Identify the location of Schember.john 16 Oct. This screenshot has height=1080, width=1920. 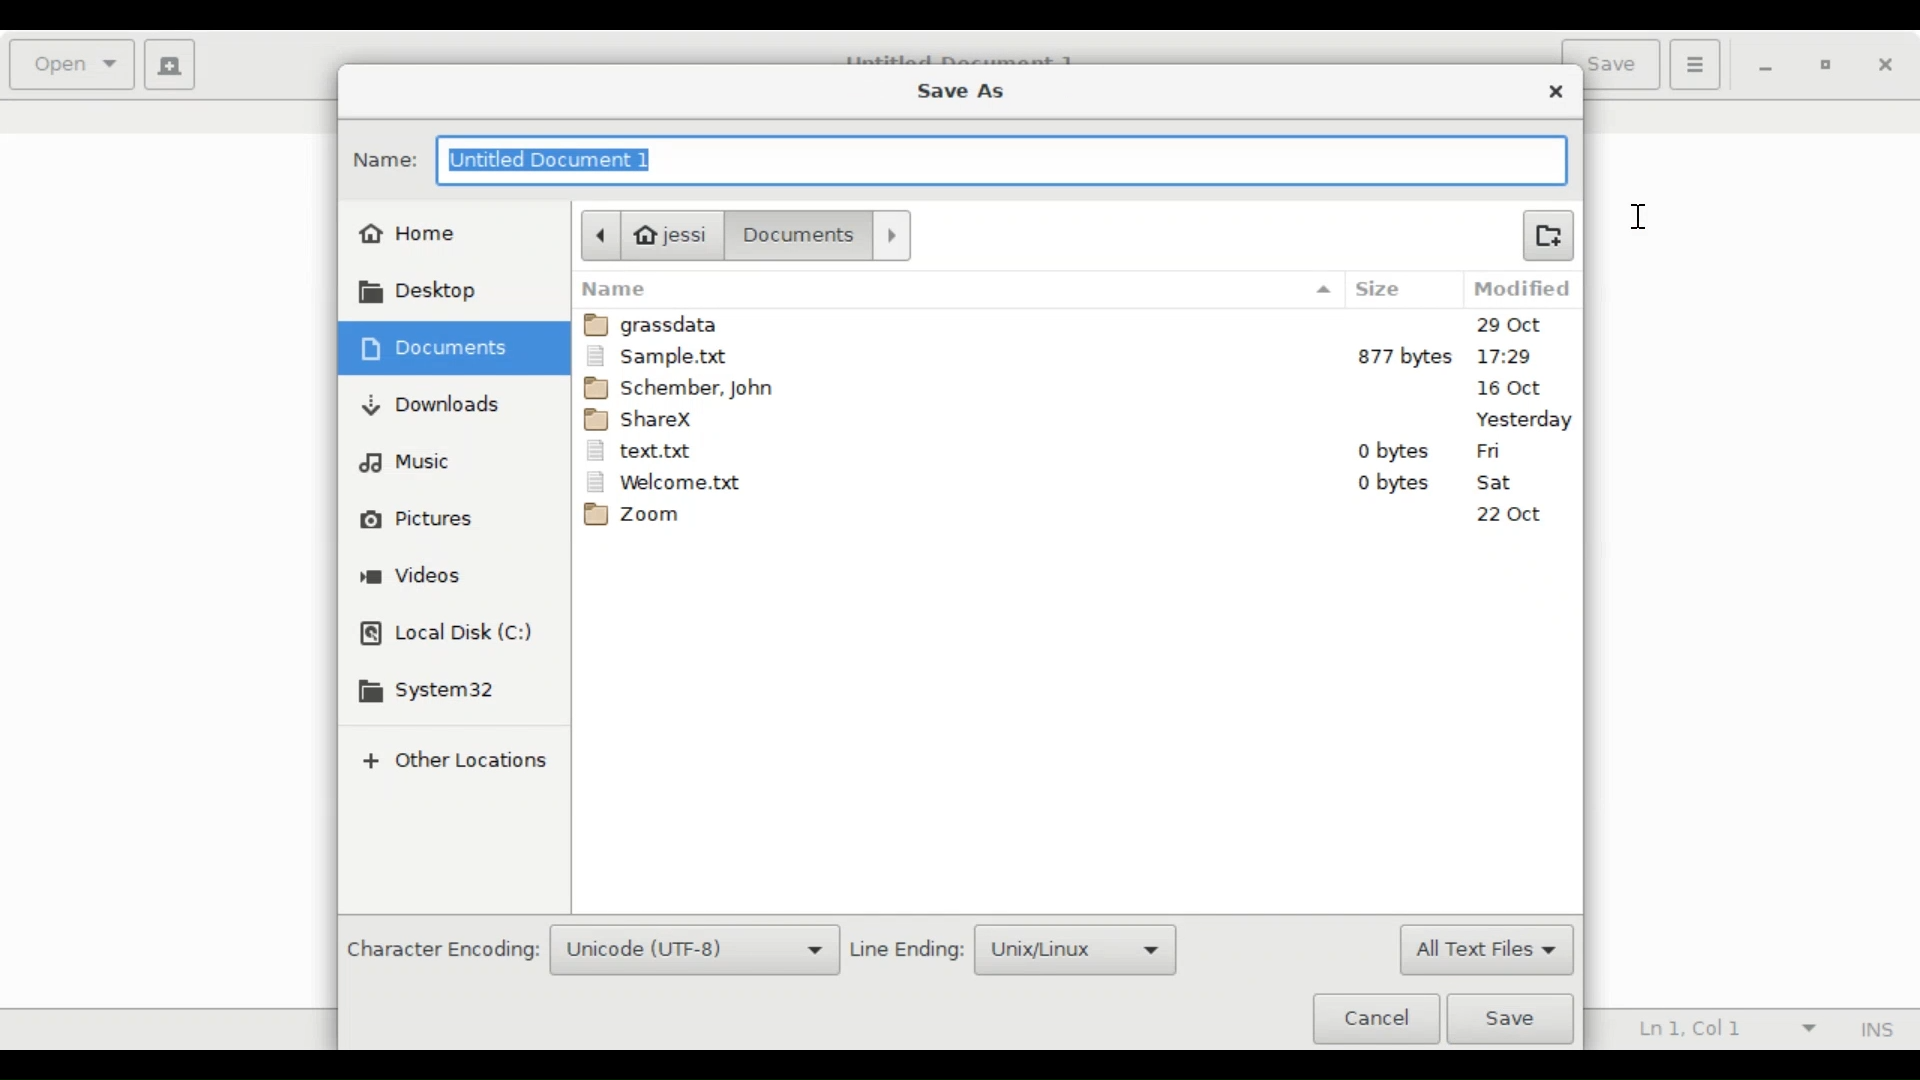
(1079, 386).